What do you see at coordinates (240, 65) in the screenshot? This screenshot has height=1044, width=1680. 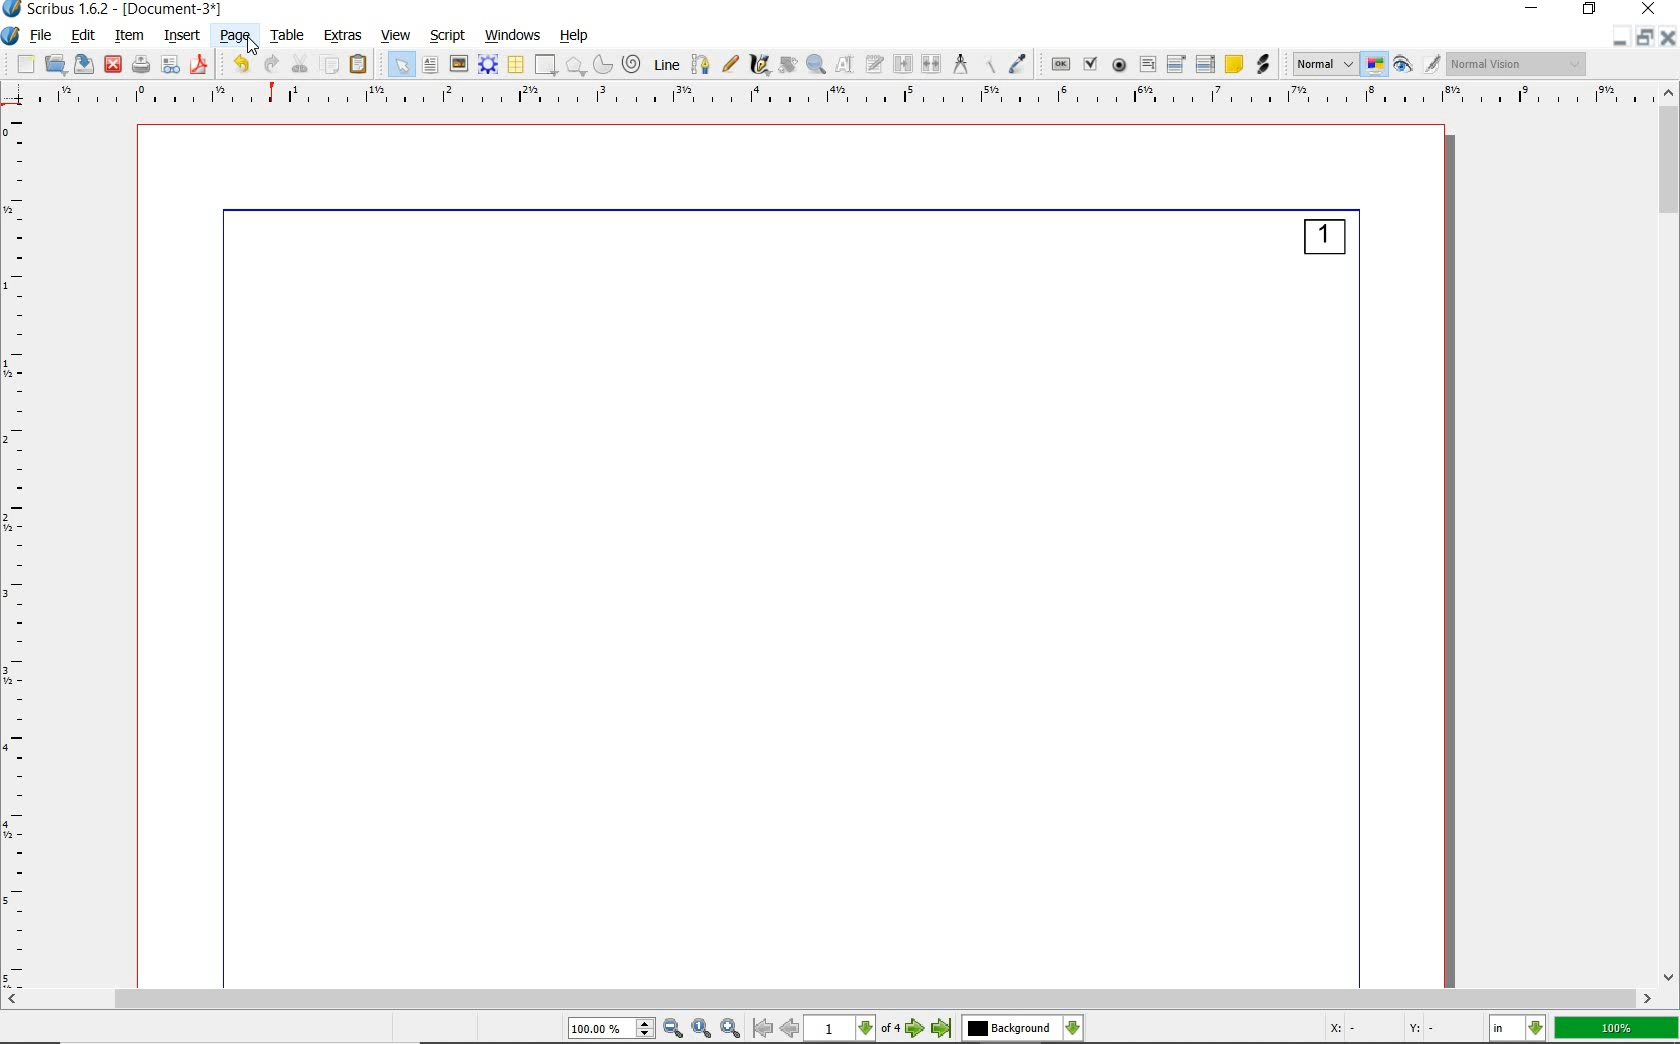 I see `undo` at bounding box center [240, 65].